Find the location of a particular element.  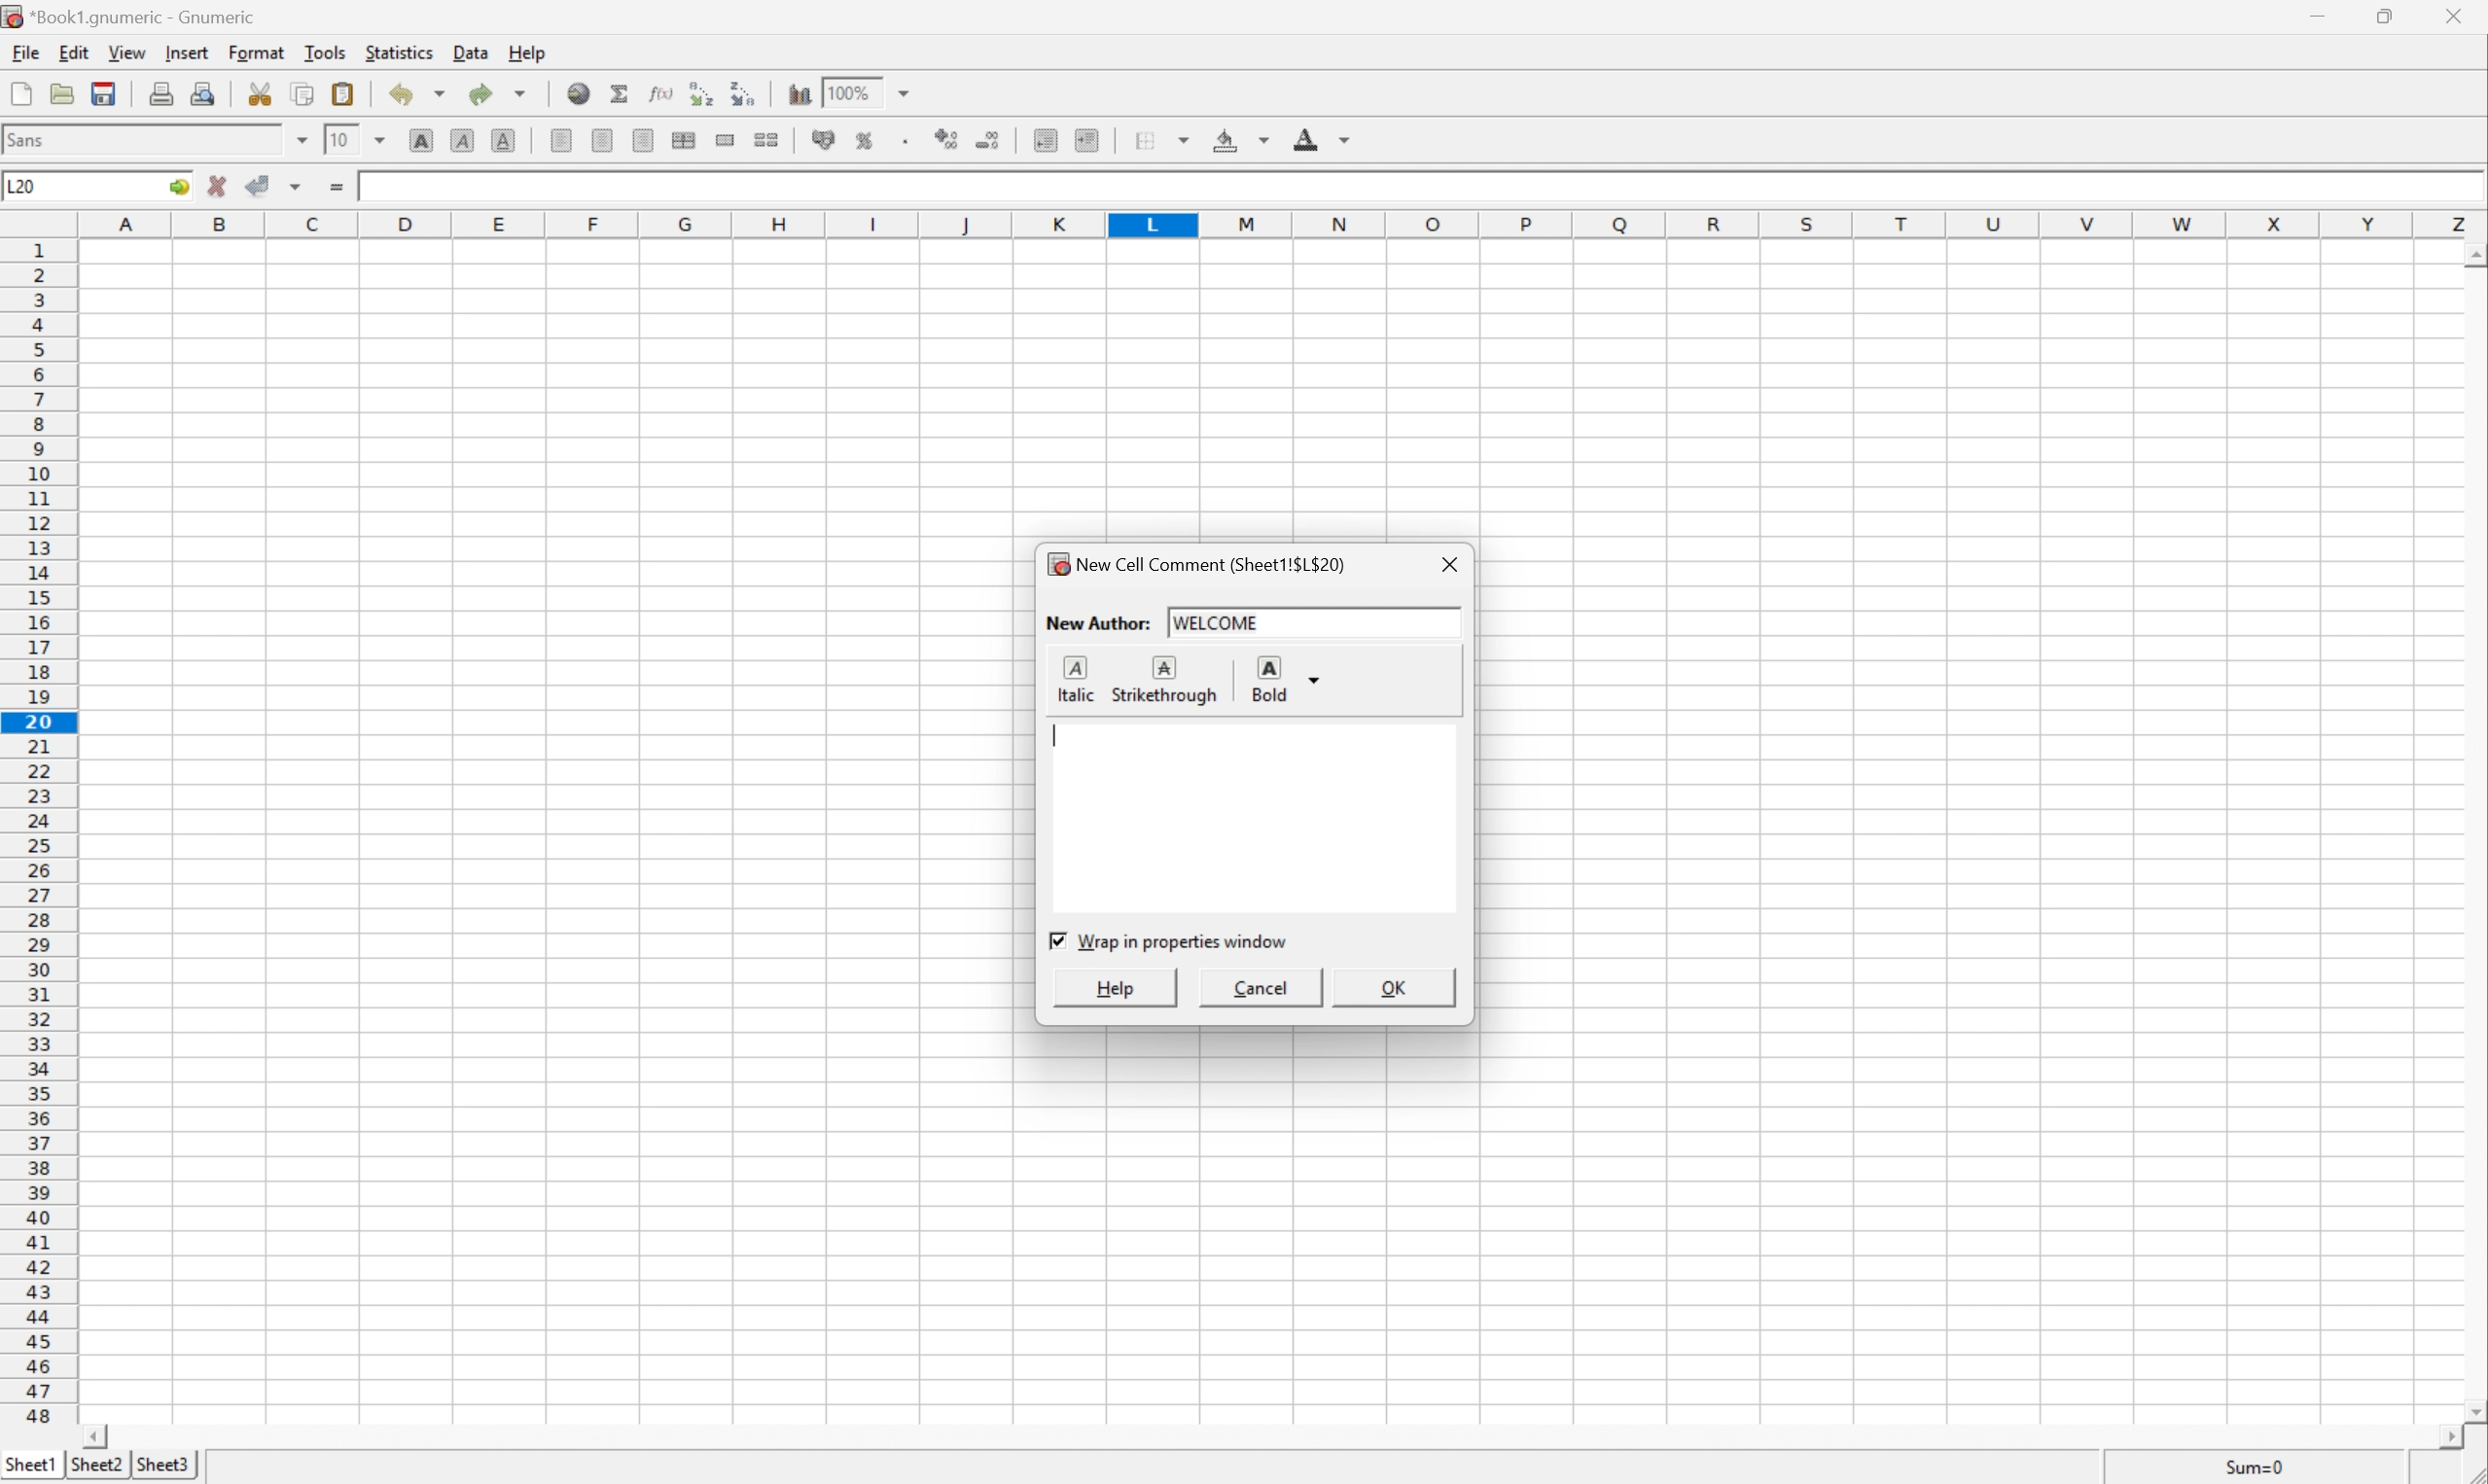

Sheet3 is located at coordinates (95, 1465).